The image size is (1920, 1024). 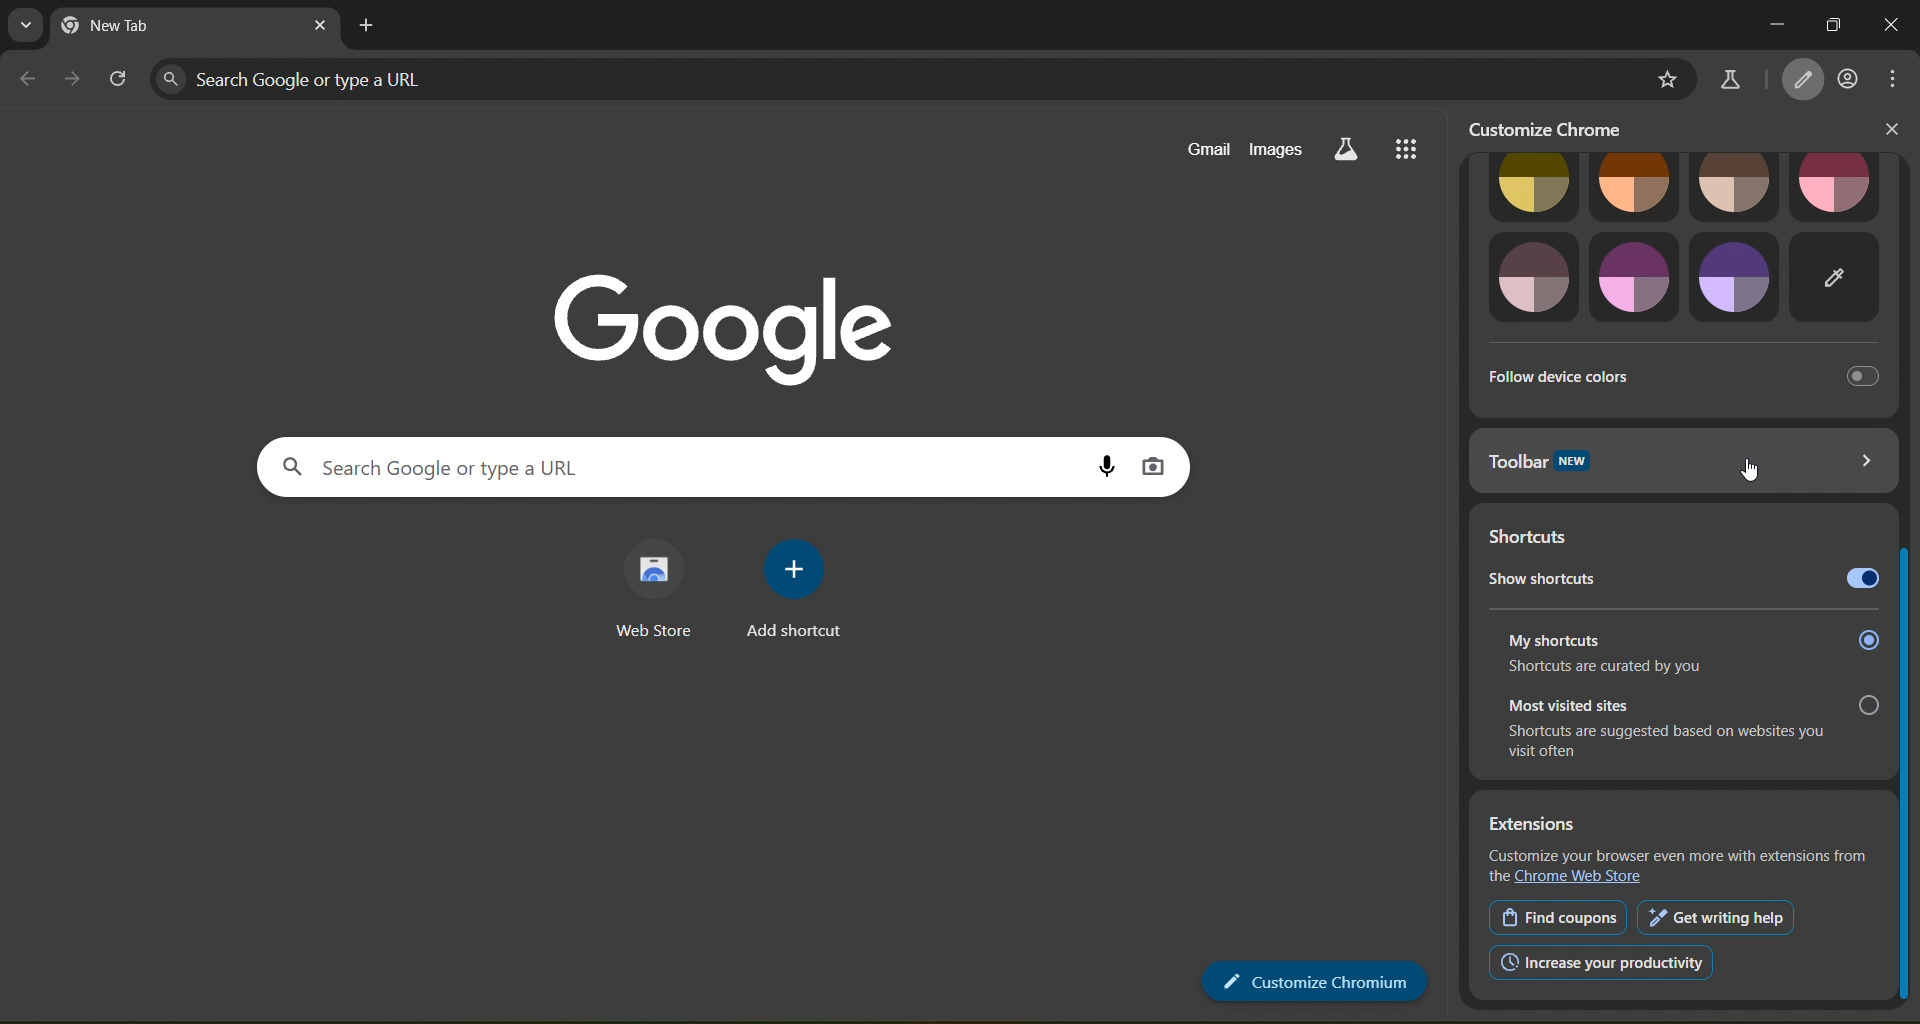 I want to click on current page, so click(x=173, y=26).